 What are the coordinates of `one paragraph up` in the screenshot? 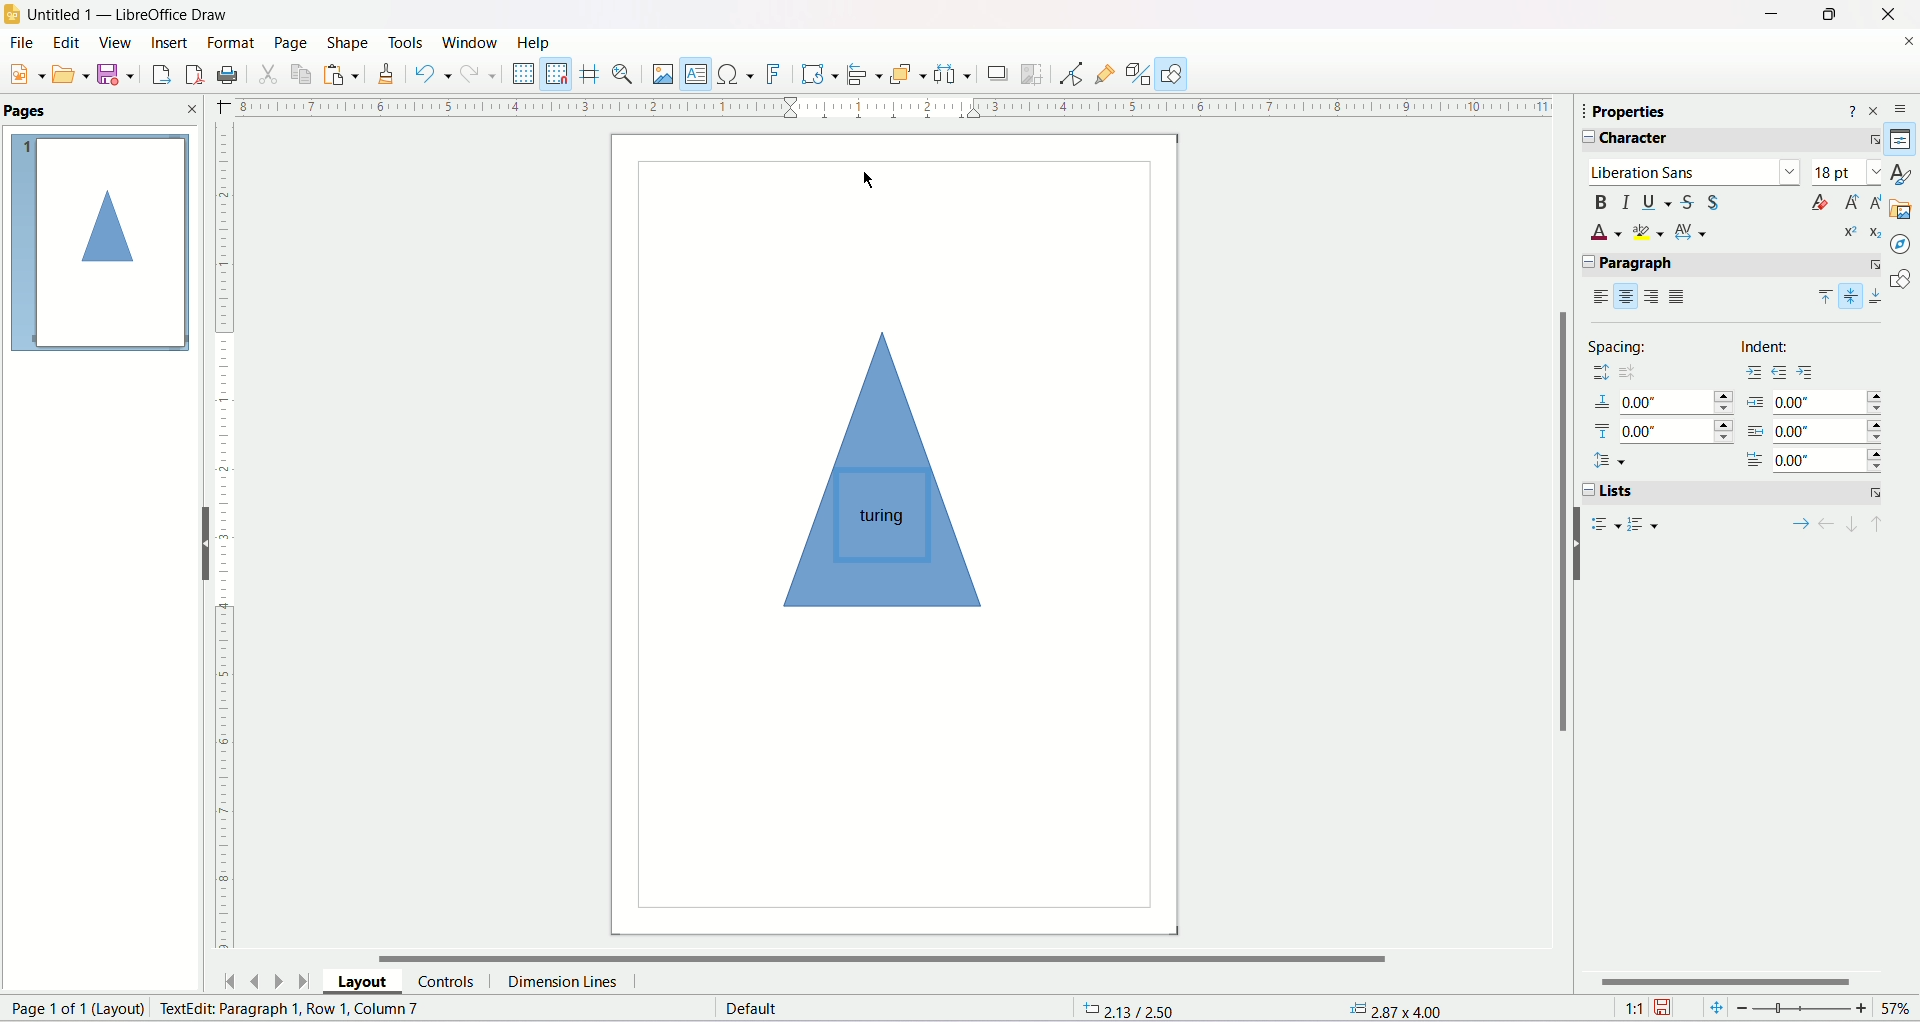 It's located at (1877, 523).